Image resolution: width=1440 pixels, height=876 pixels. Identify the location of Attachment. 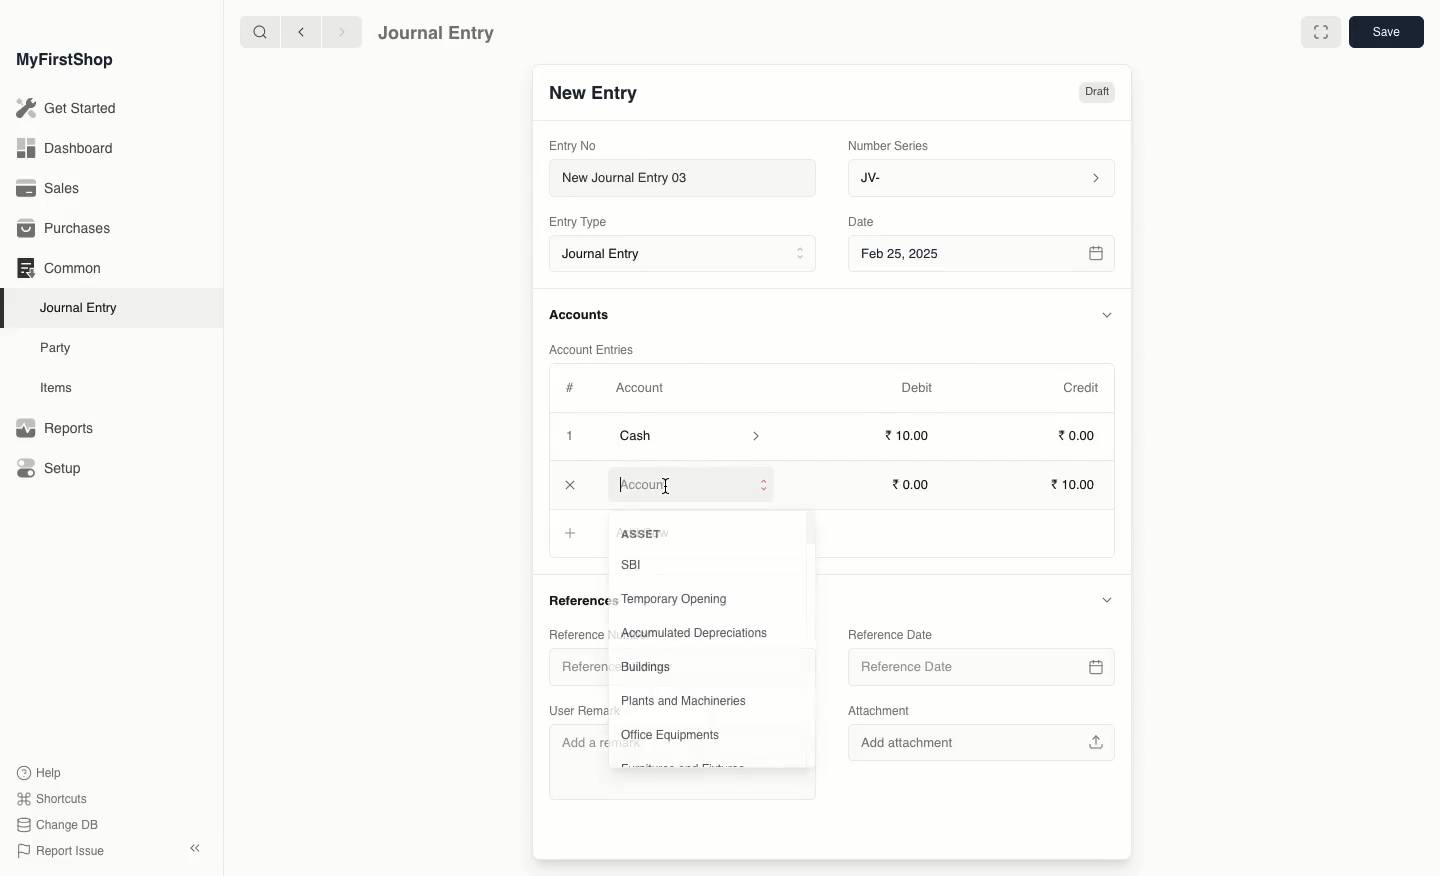
(880, 712).